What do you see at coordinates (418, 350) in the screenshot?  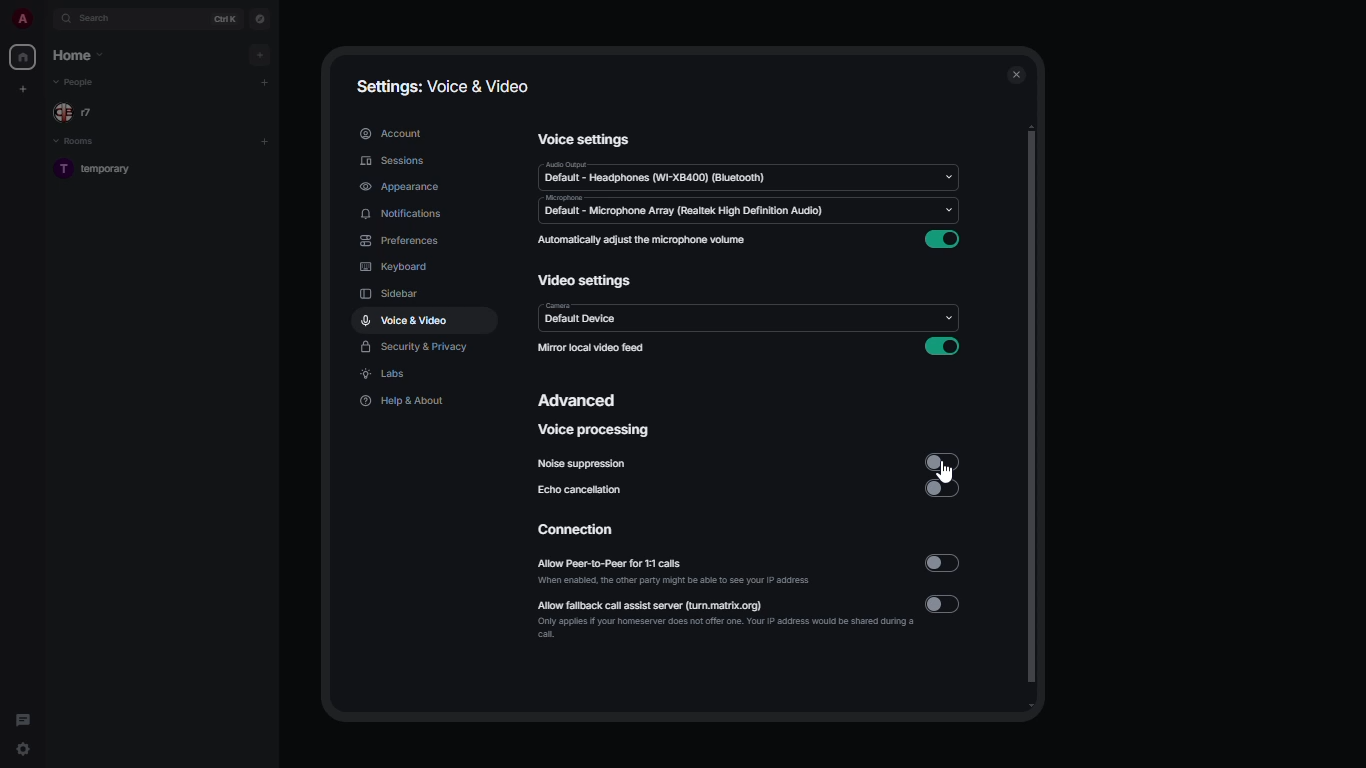 I see `security & privacy` at bounding box center [418, 350].